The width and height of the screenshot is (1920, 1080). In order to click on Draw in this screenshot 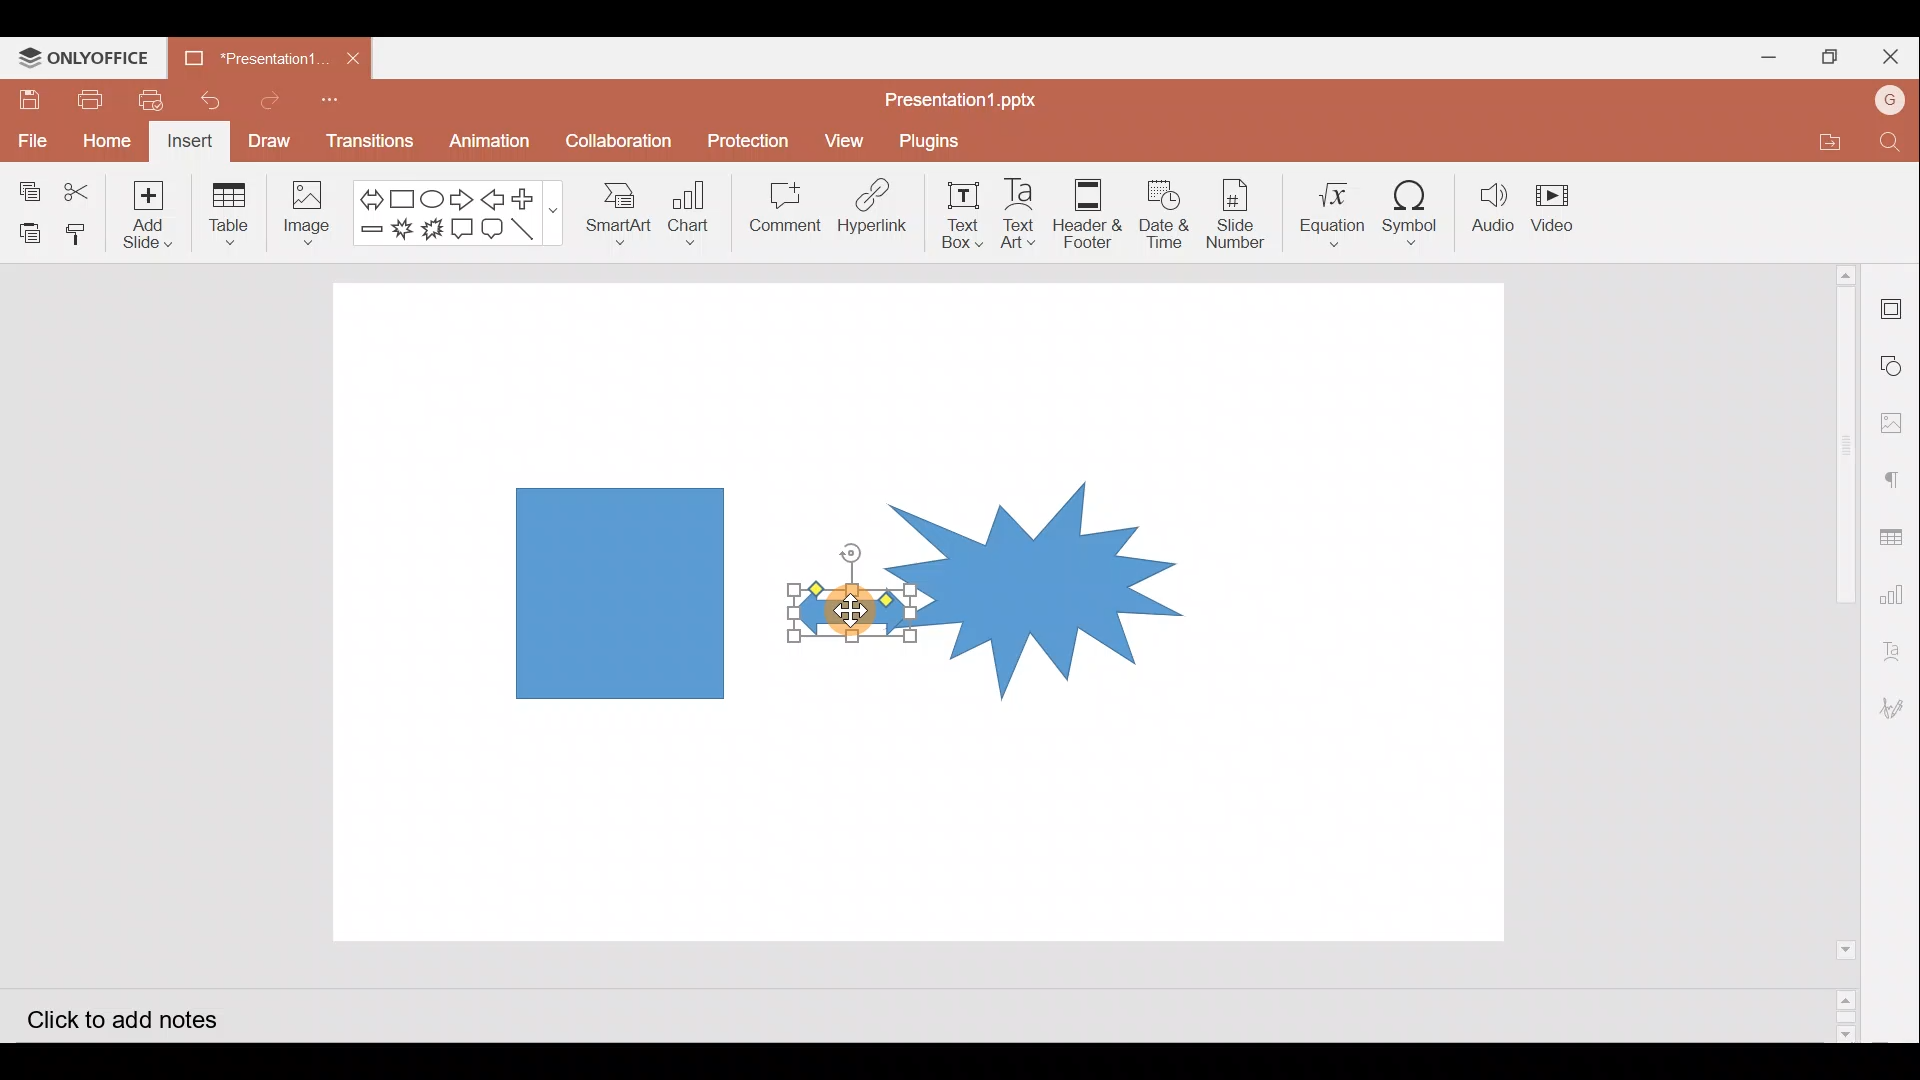, I will do `click(276, 143)`.